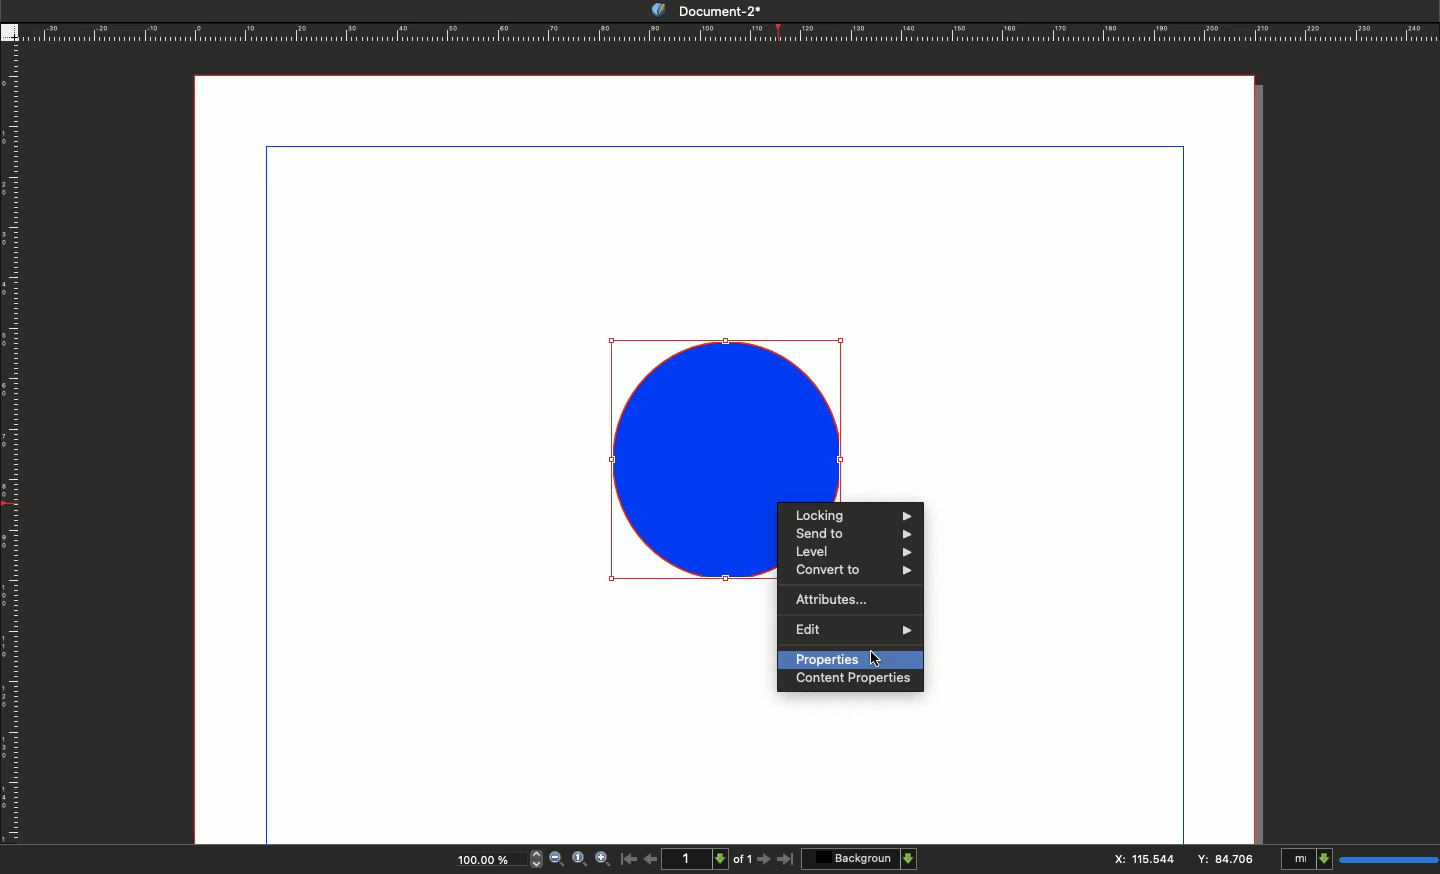  Describe the element at coordinates (852, 631) in the screenshot. I see `Edit` at that location.